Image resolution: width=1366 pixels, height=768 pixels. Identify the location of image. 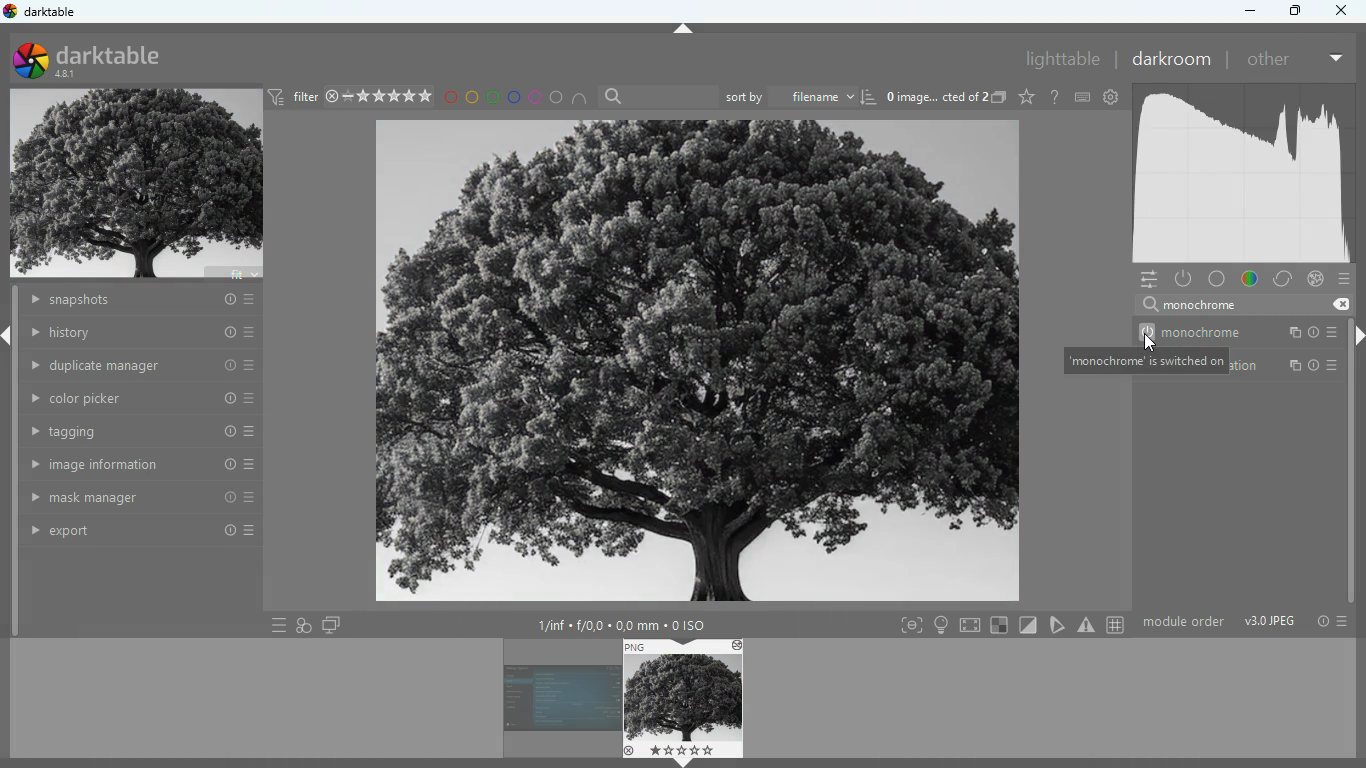
(682, 698).